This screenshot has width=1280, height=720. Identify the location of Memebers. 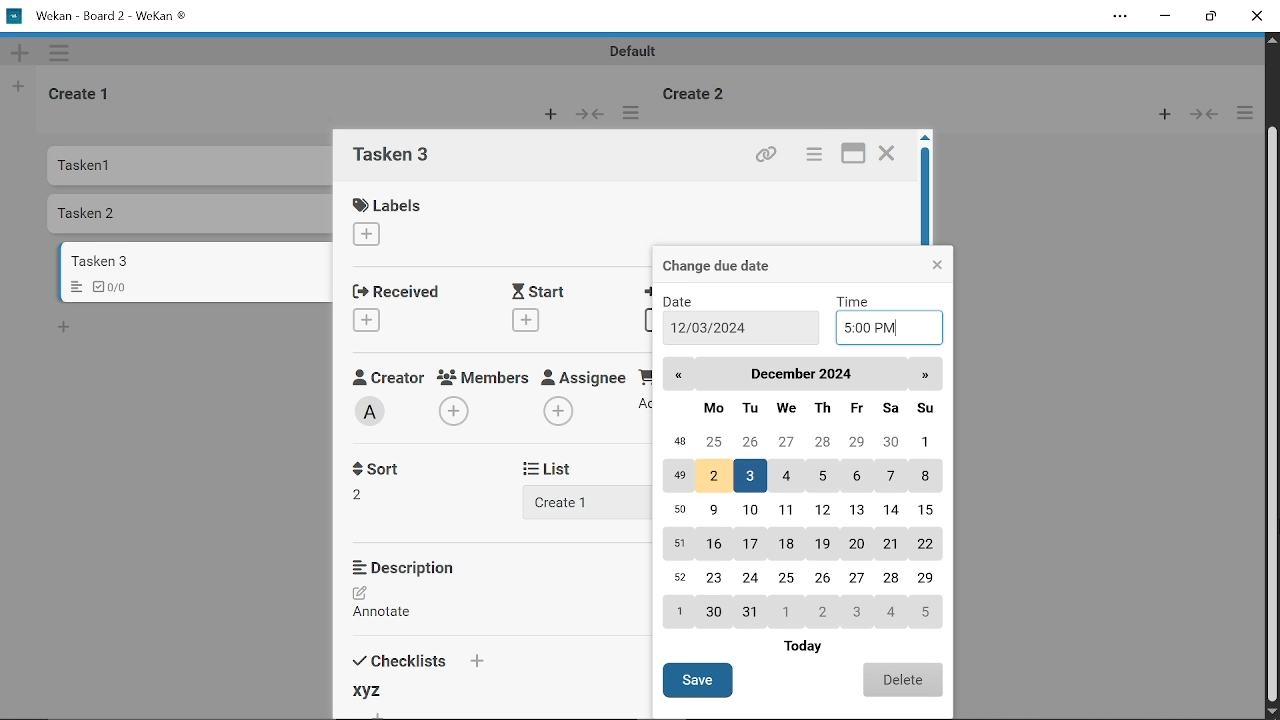
(485, 377).